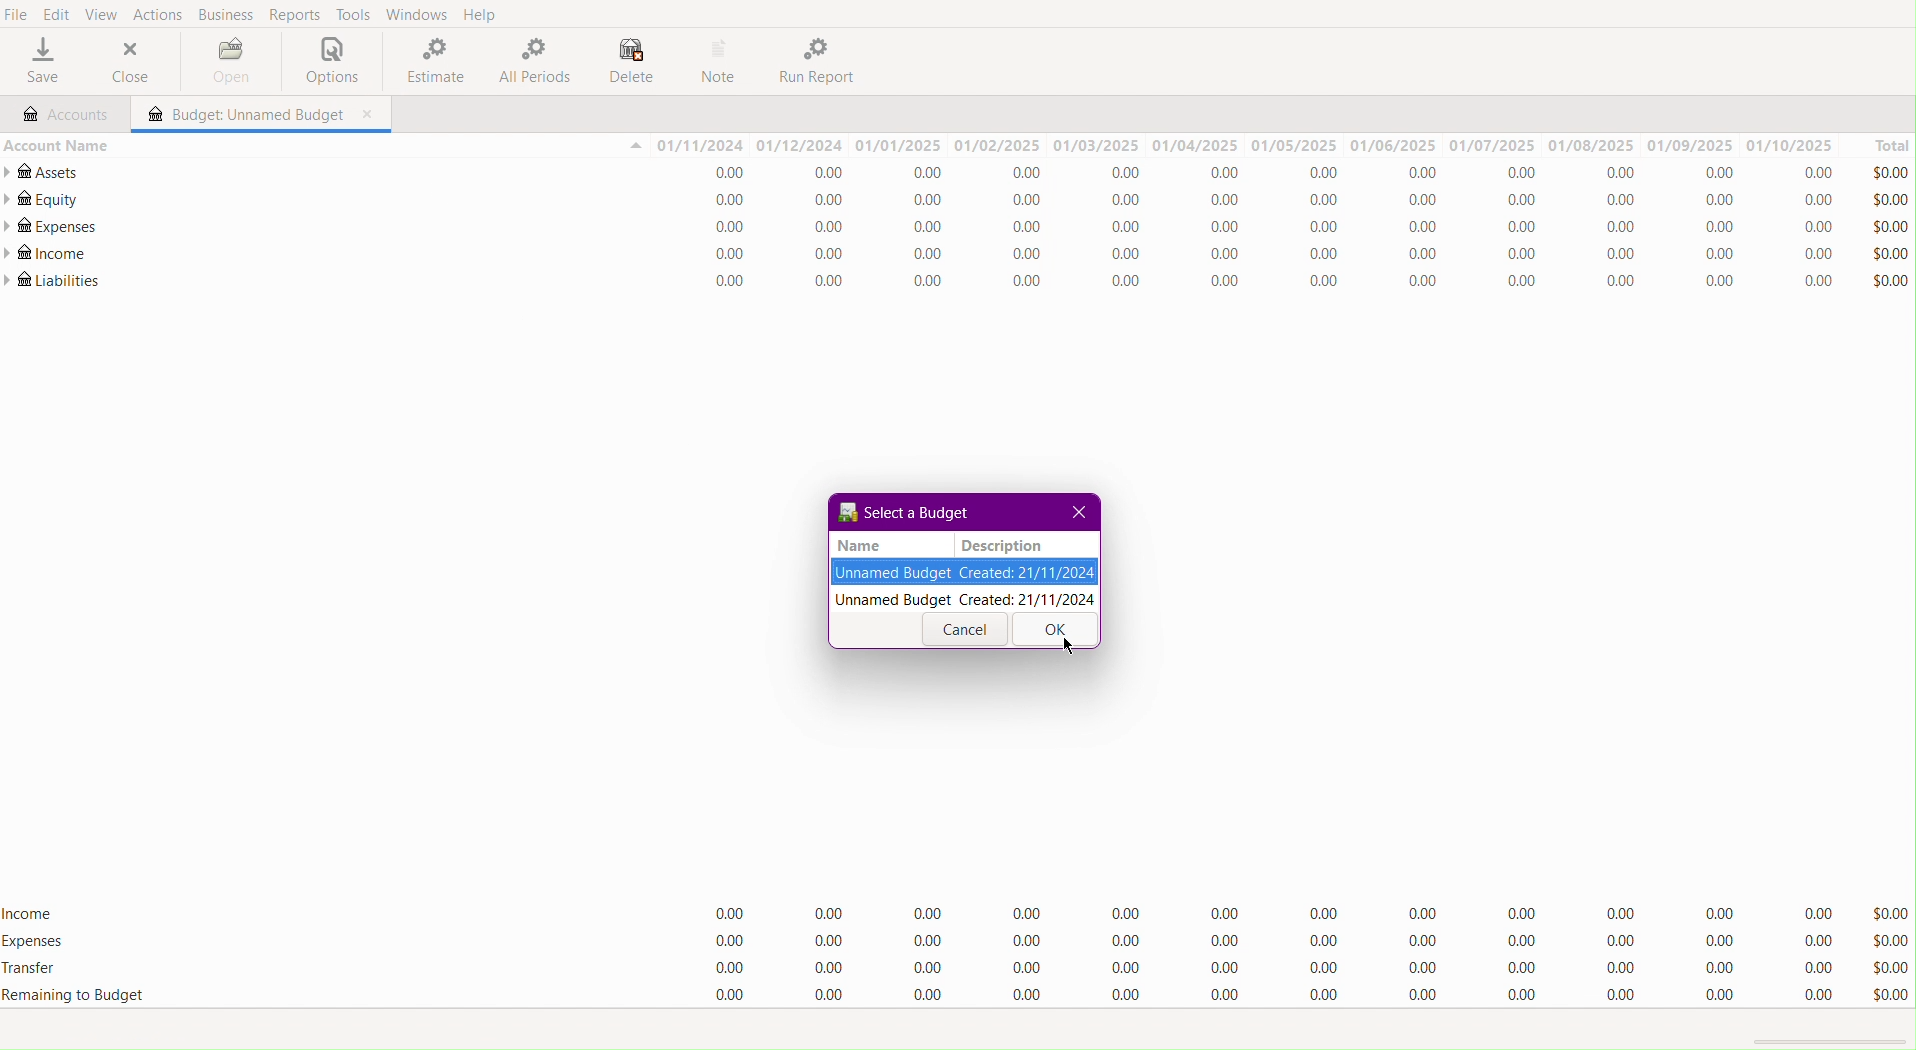 Image resolution: width=1916 pixels, height=1050 pixels. Describe the element at coordinates (823, 61) in the screenshot. I see `Run Report` at that location.